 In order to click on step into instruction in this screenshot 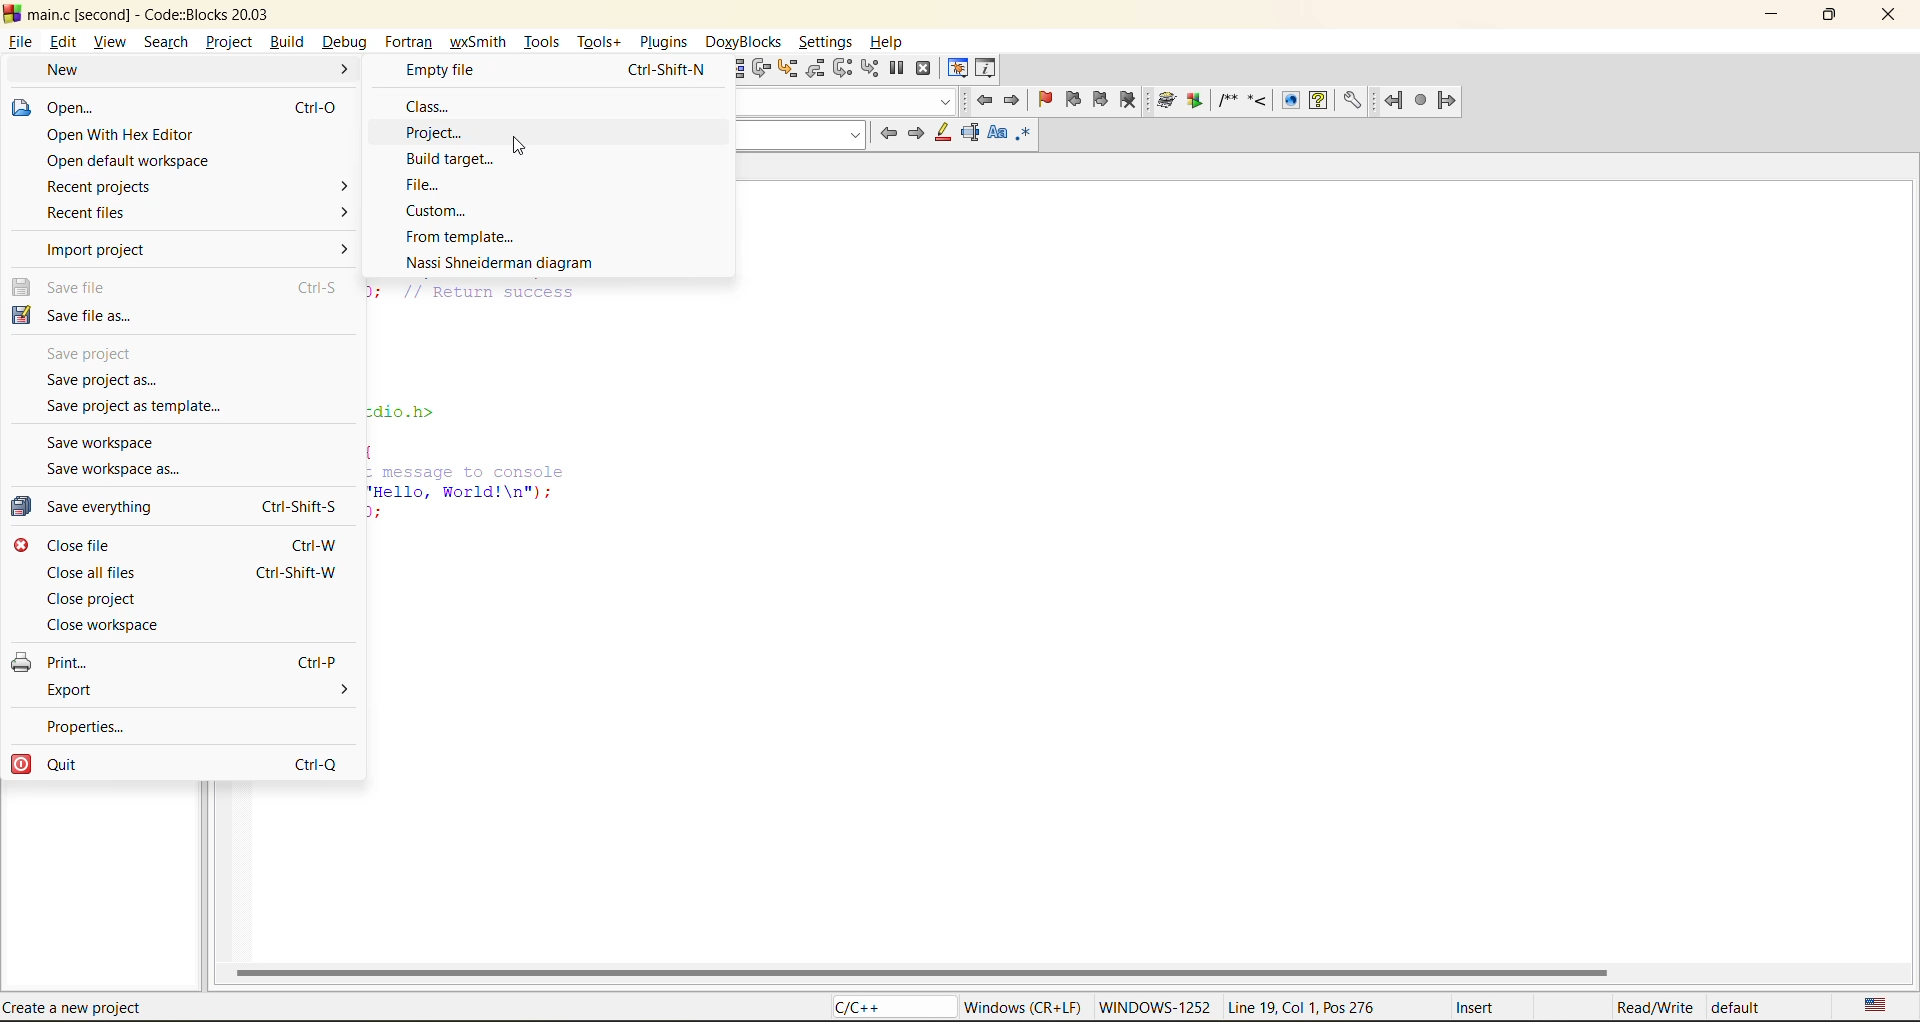, I will do `click(869, 67)`.